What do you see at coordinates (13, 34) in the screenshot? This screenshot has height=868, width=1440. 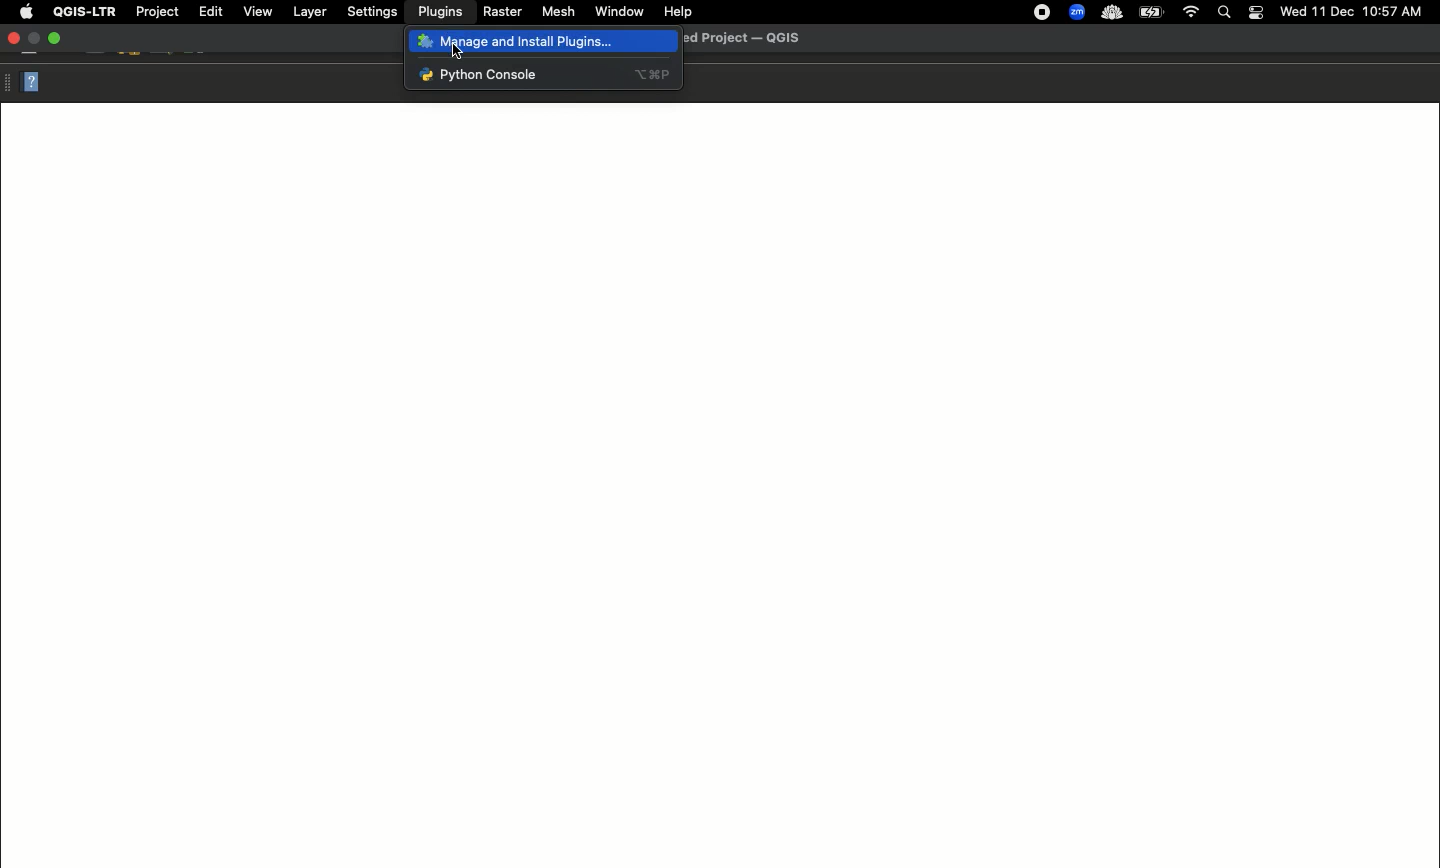 I see `Close` at bounding box center [13, 34].